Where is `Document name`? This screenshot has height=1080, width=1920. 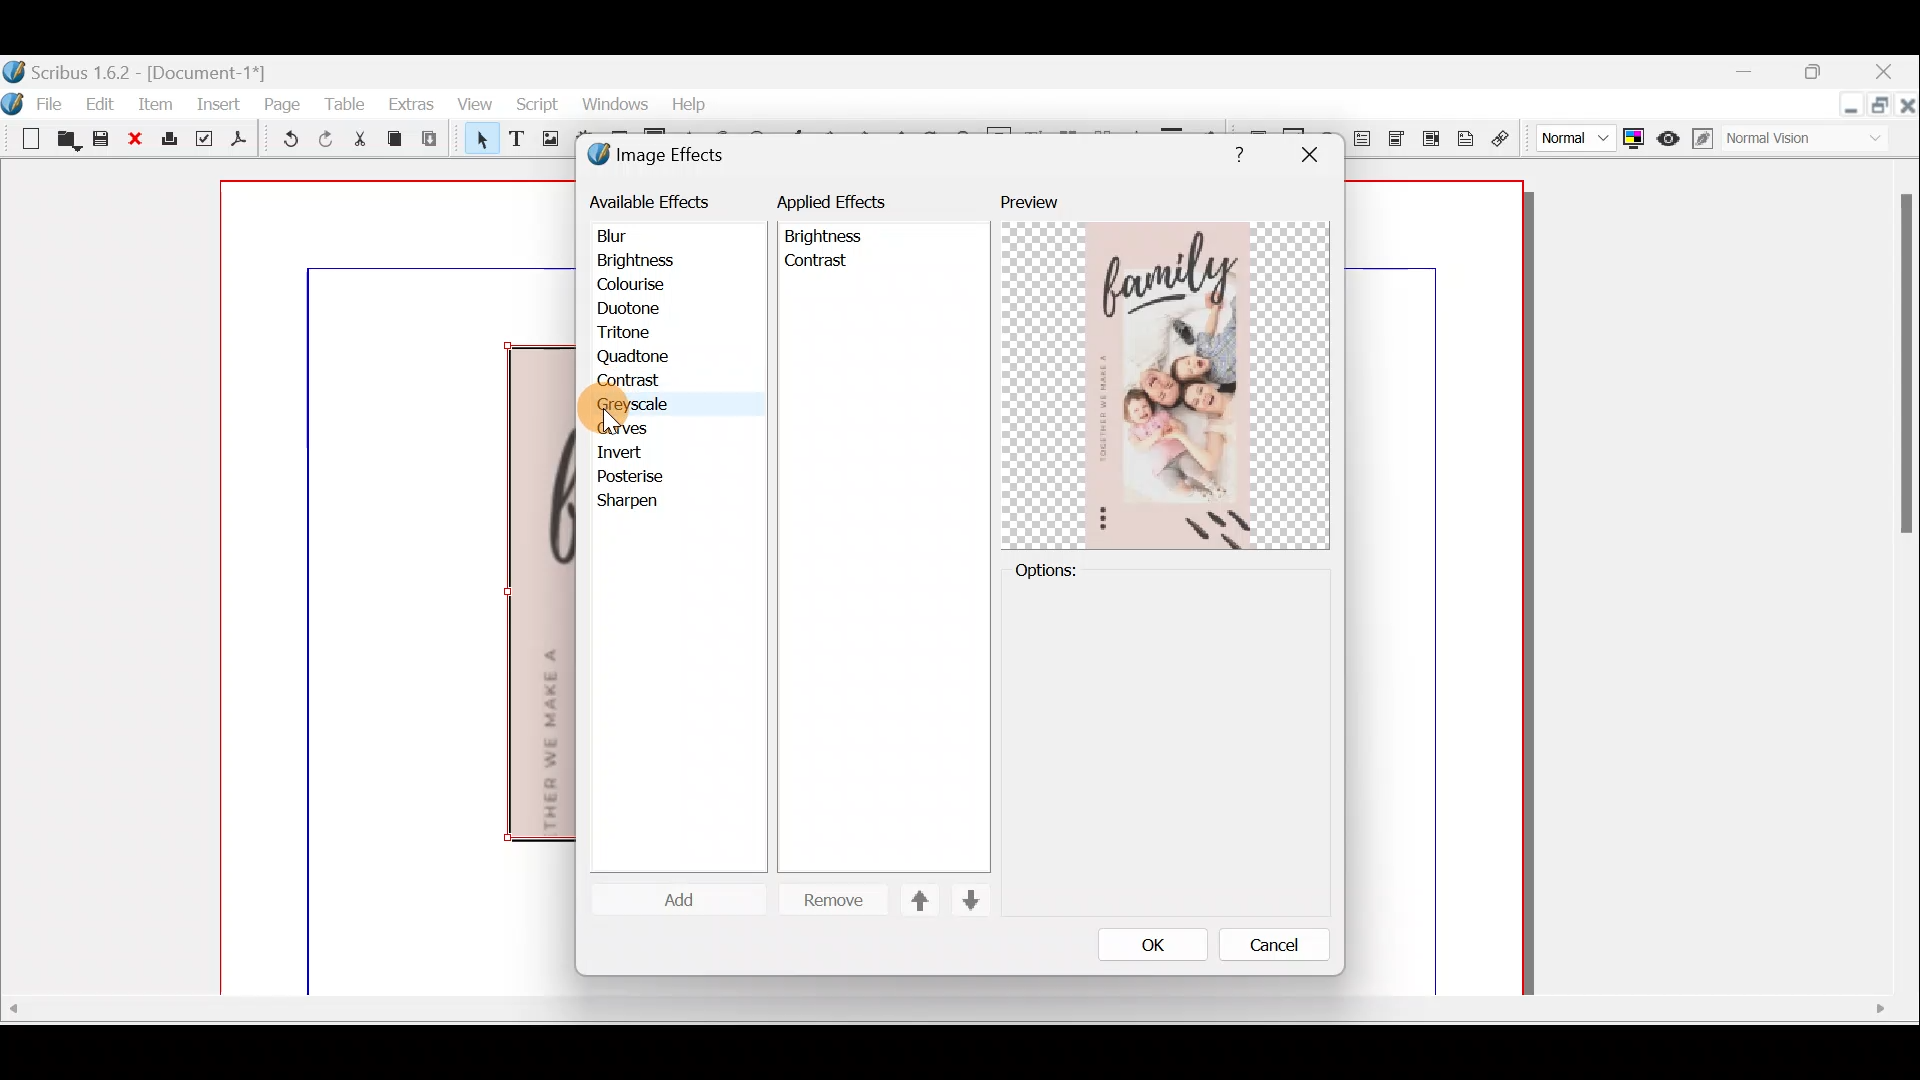 Document name is located at coordinates (145, 66).